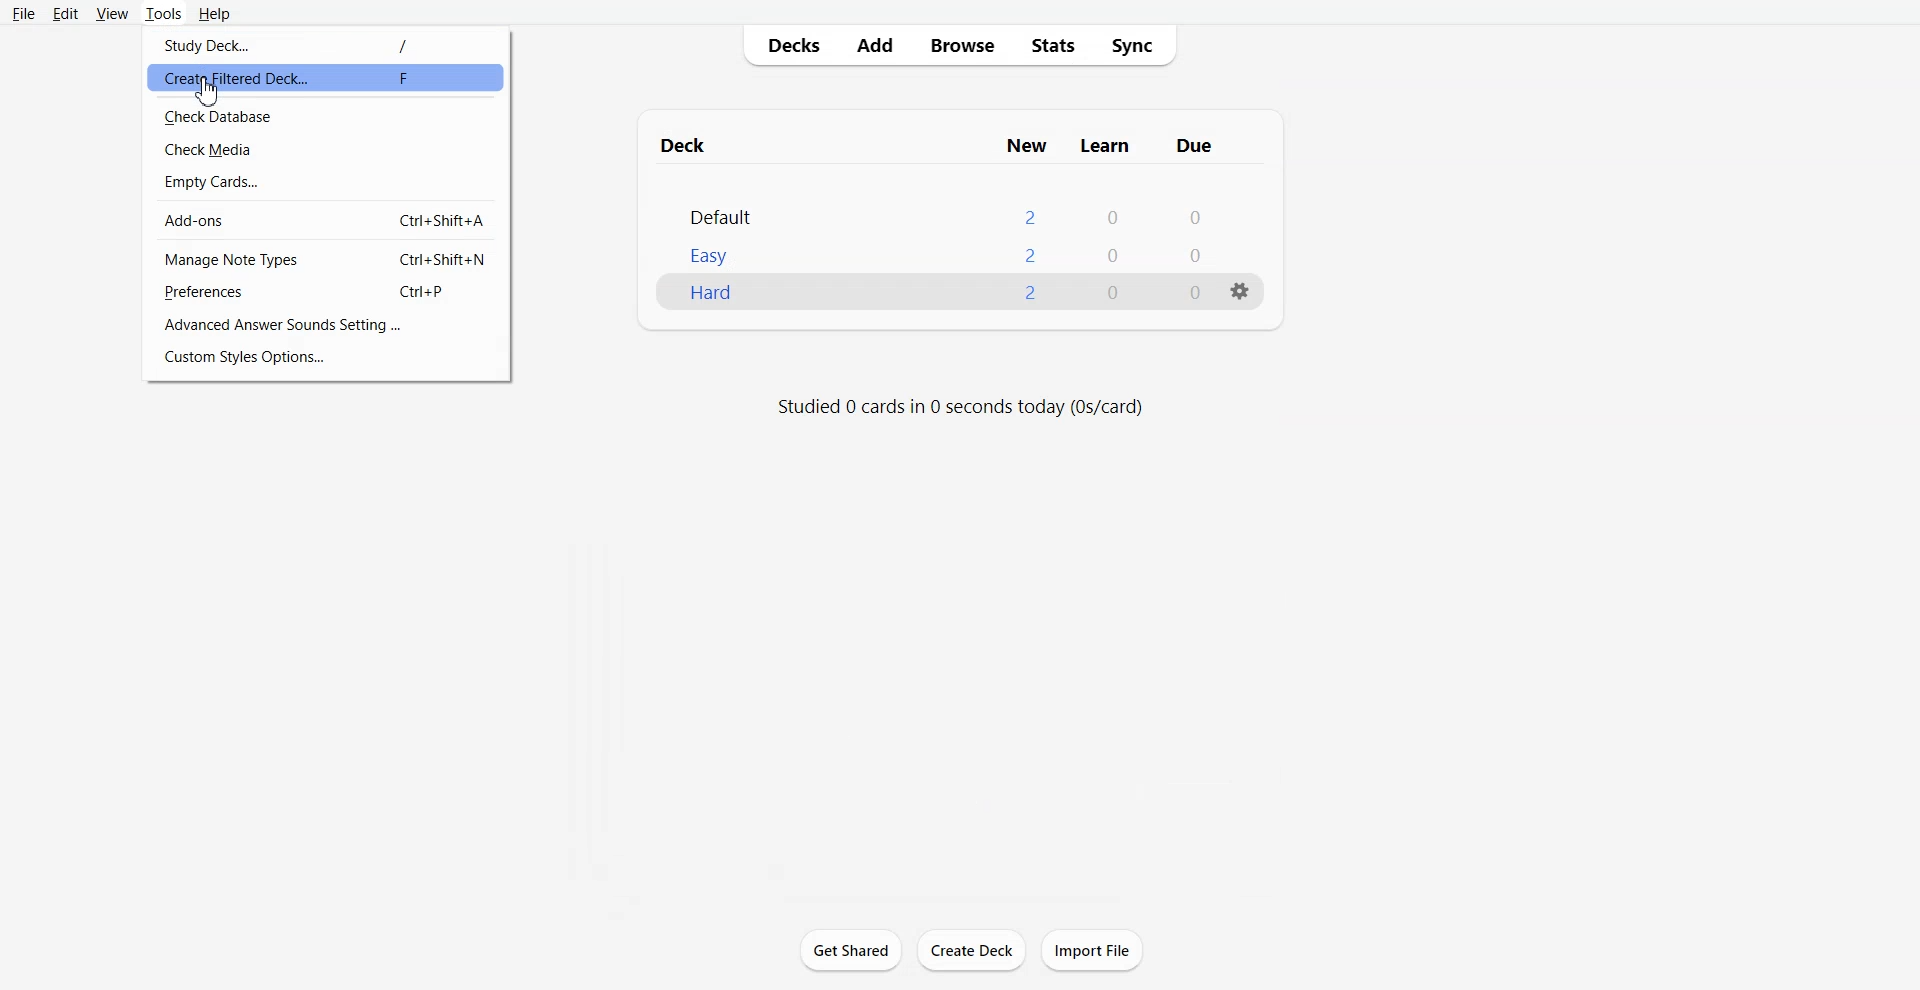 The height and width of the screenshot is (990, 1920). I want to click on Add-ons, so click(327, 218).